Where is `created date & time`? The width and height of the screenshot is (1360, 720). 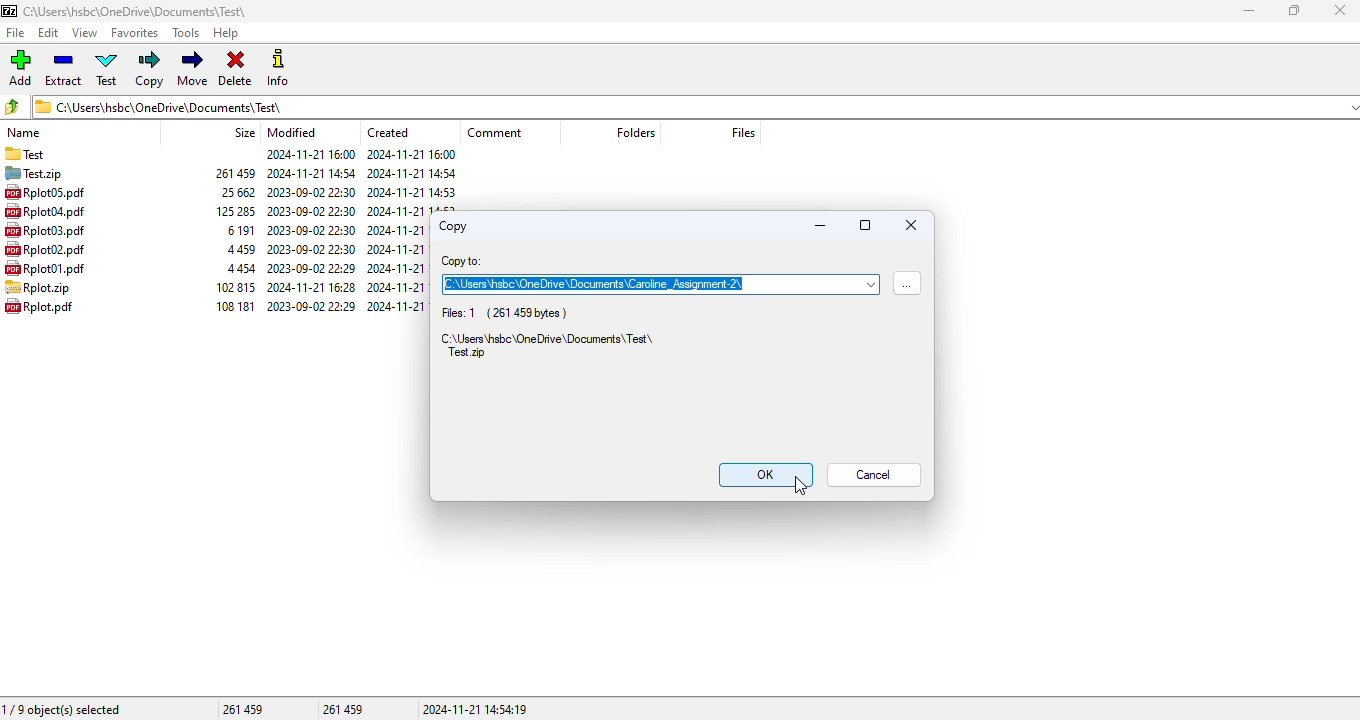 created date & time is located at coordinates (398, 286).